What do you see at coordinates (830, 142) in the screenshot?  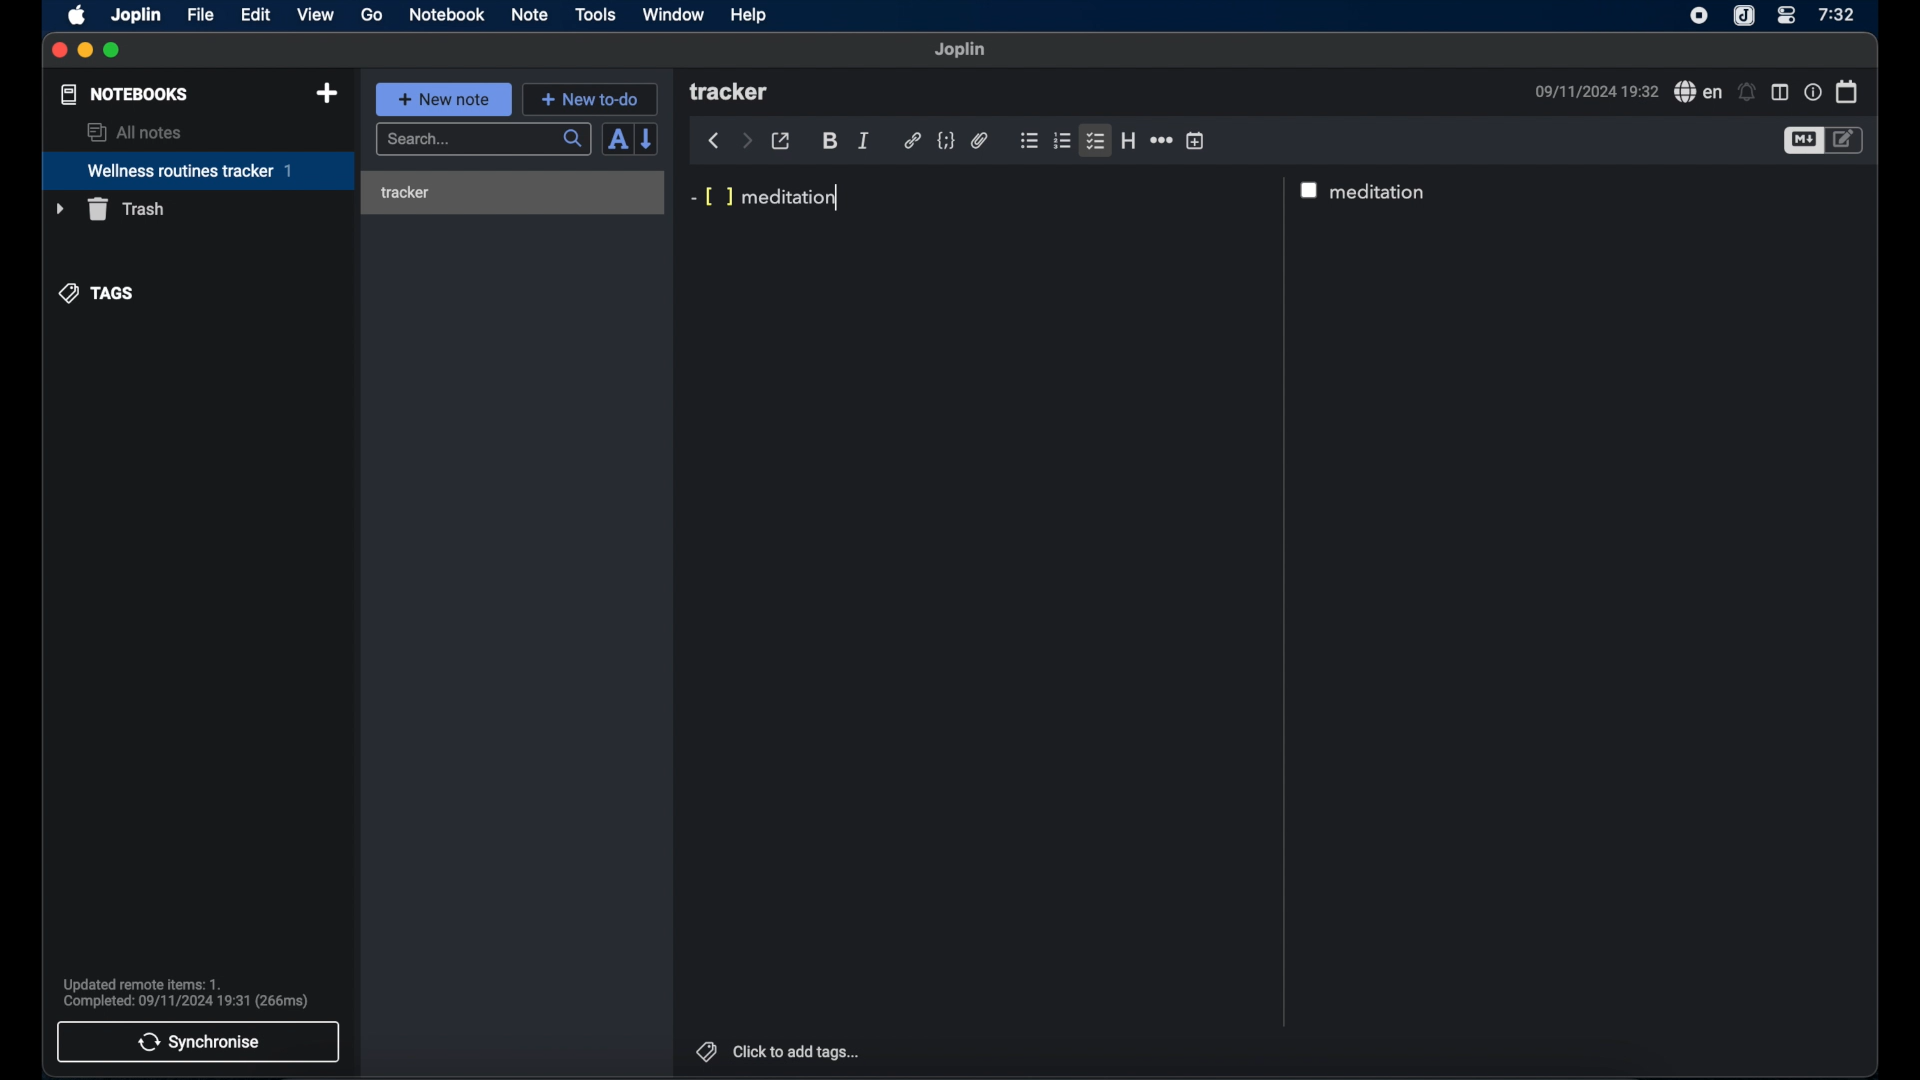 I see `bold` at bounding box center [830, 142].